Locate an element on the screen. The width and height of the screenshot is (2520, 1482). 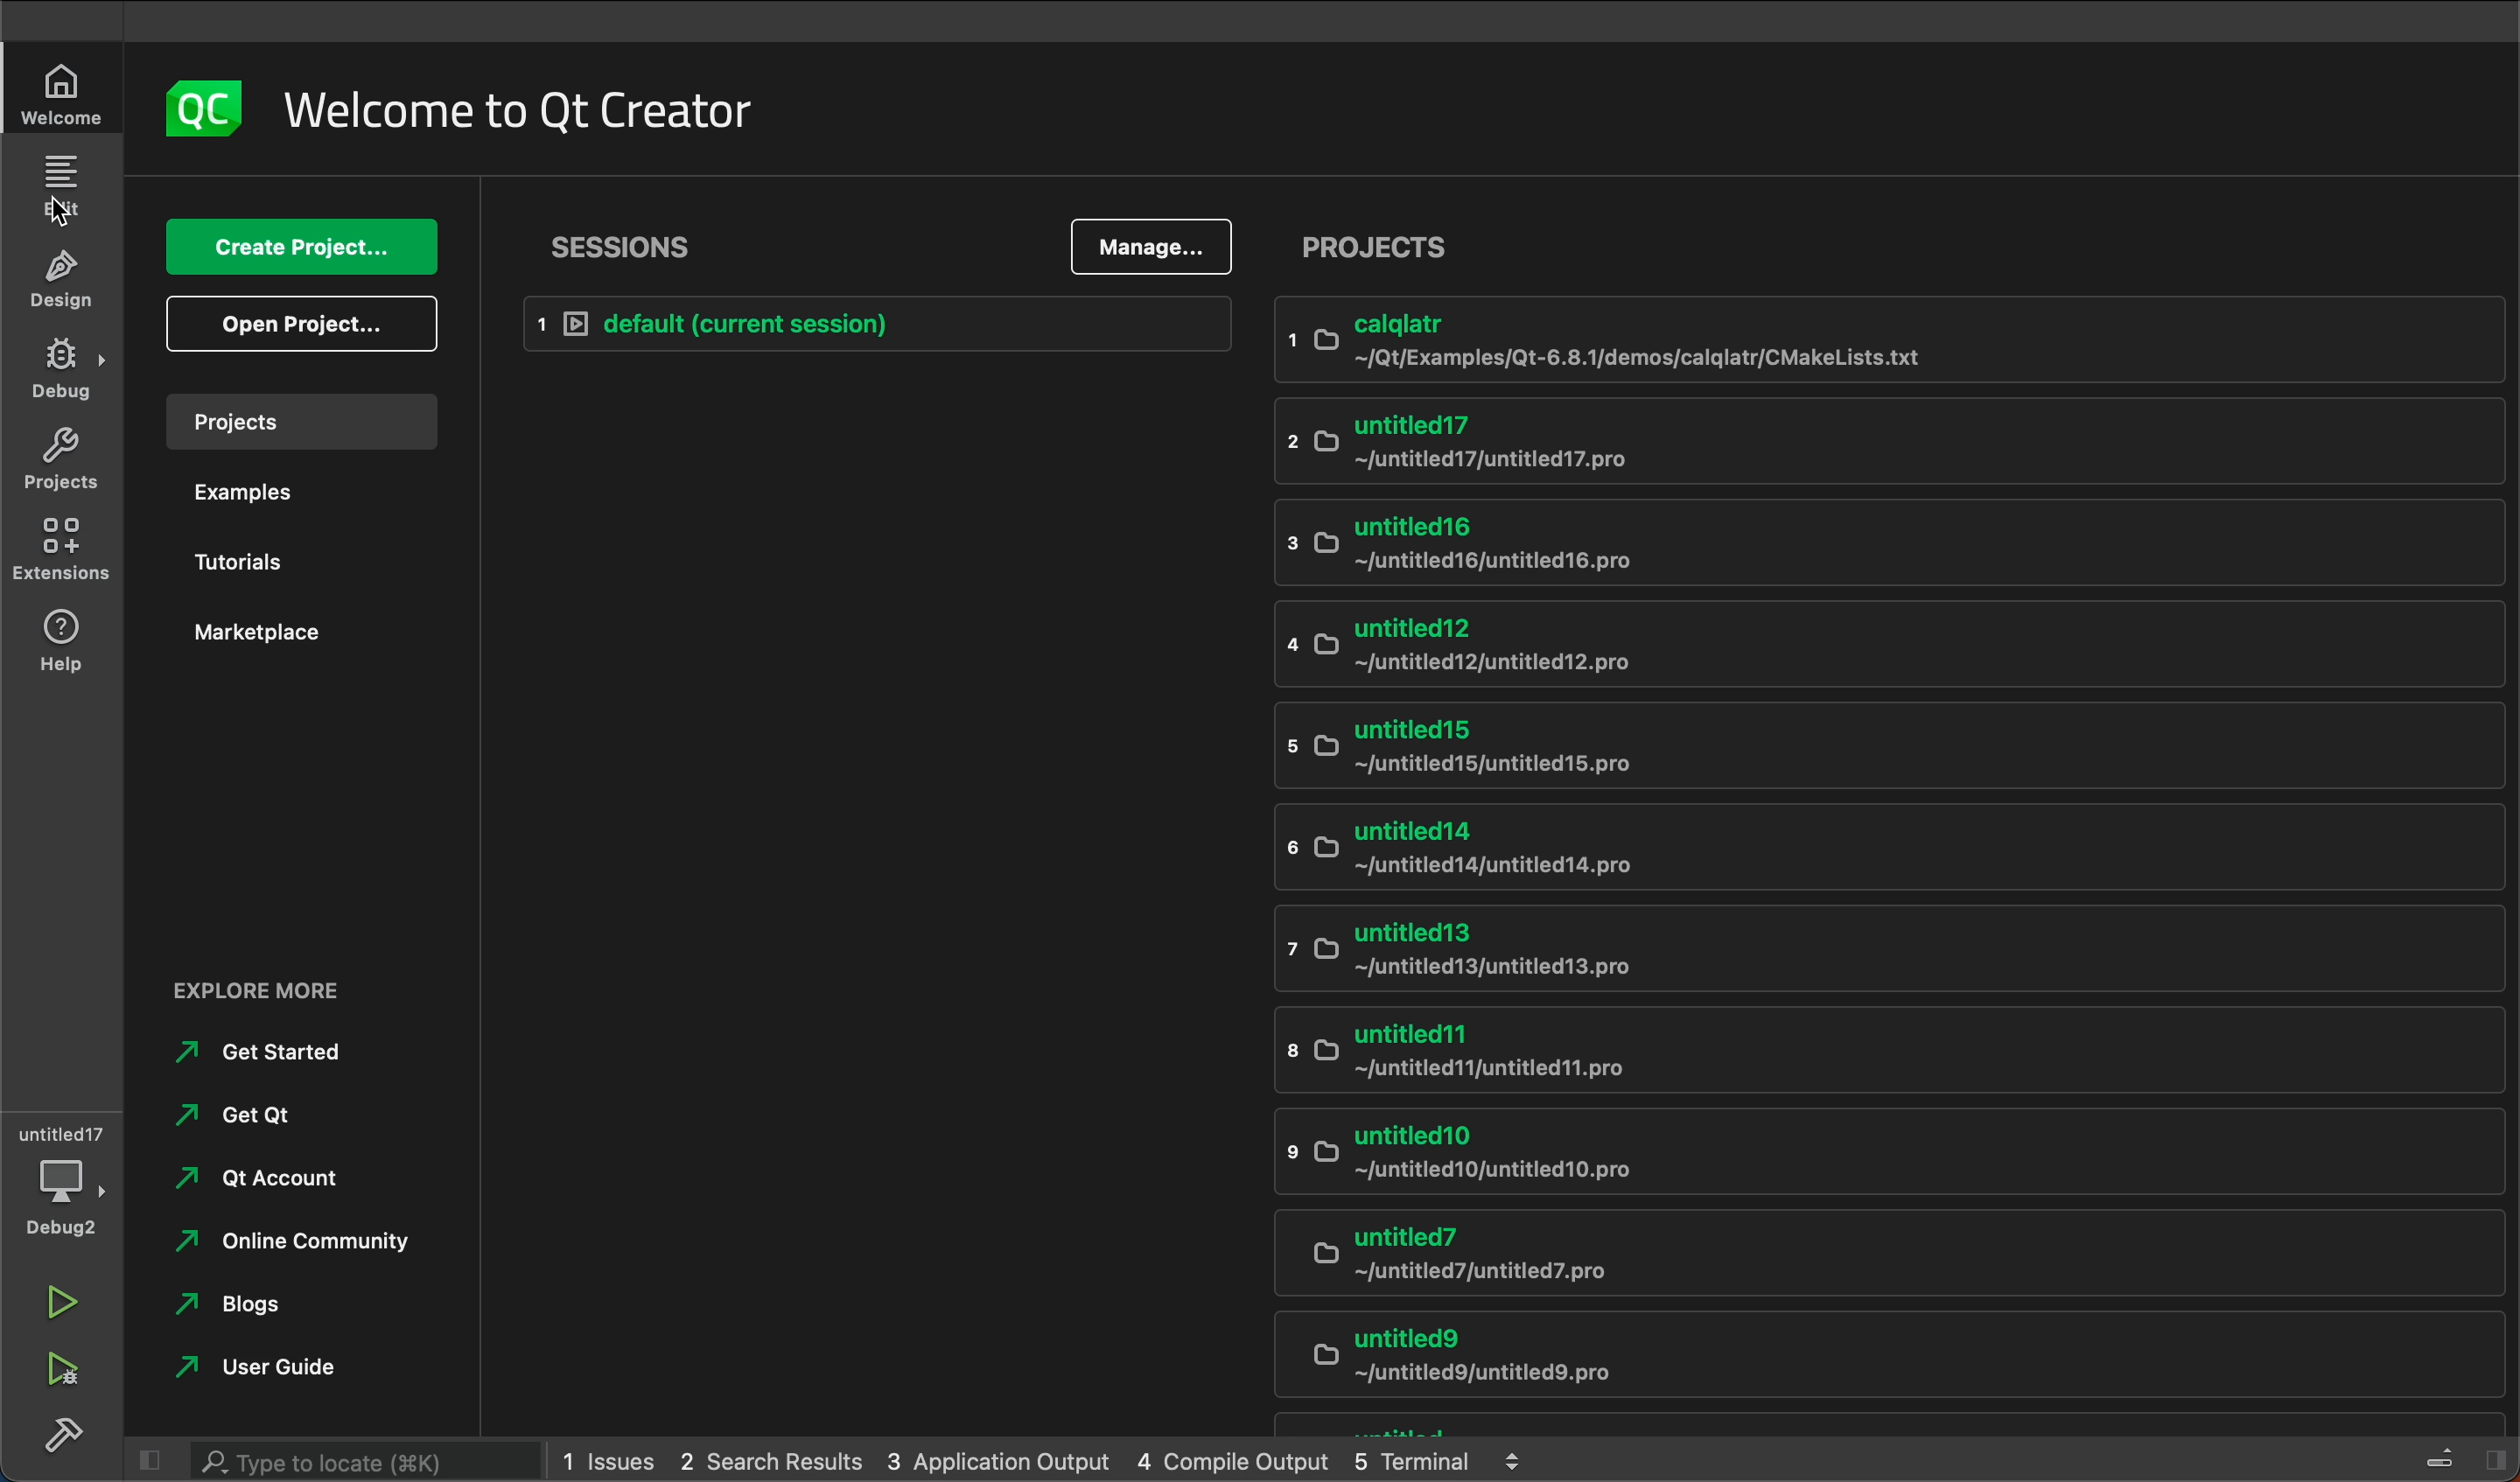
untitled10 is located at coordinates (1843, 1152).